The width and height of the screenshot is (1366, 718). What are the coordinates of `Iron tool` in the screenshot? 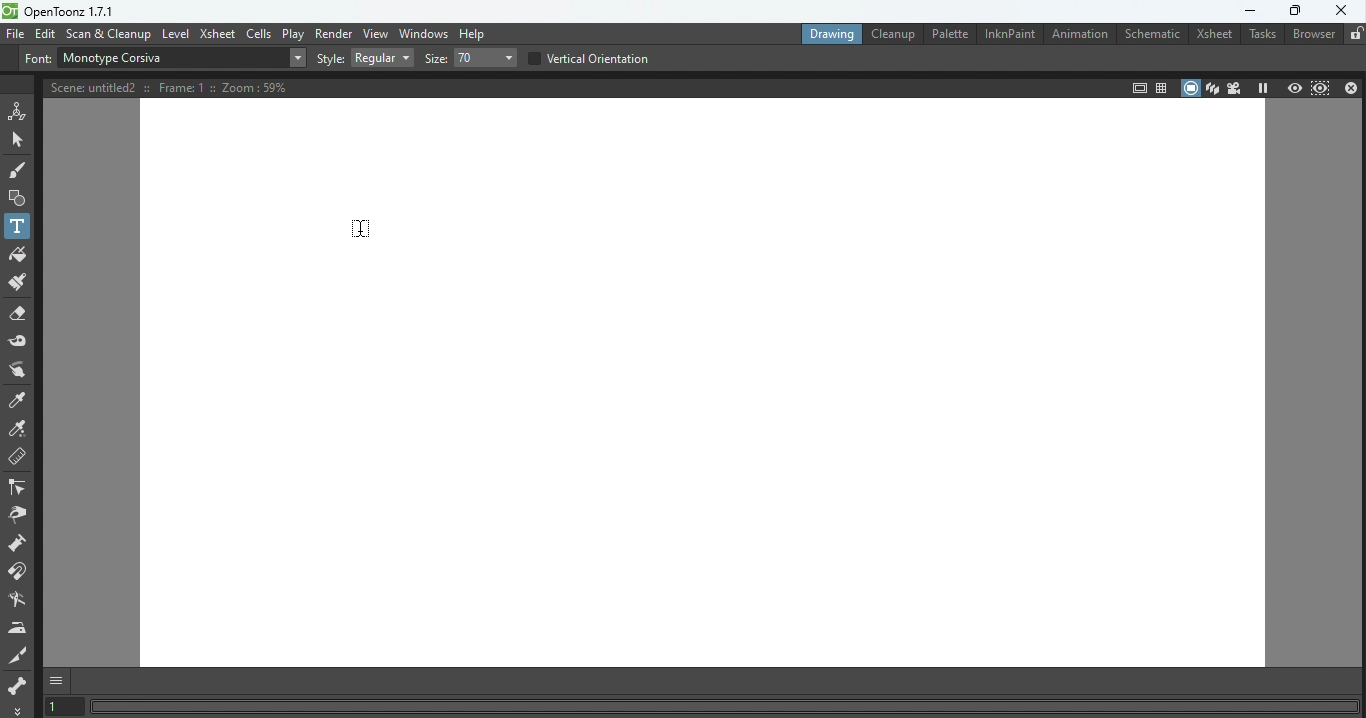 It's located at (20, 626).